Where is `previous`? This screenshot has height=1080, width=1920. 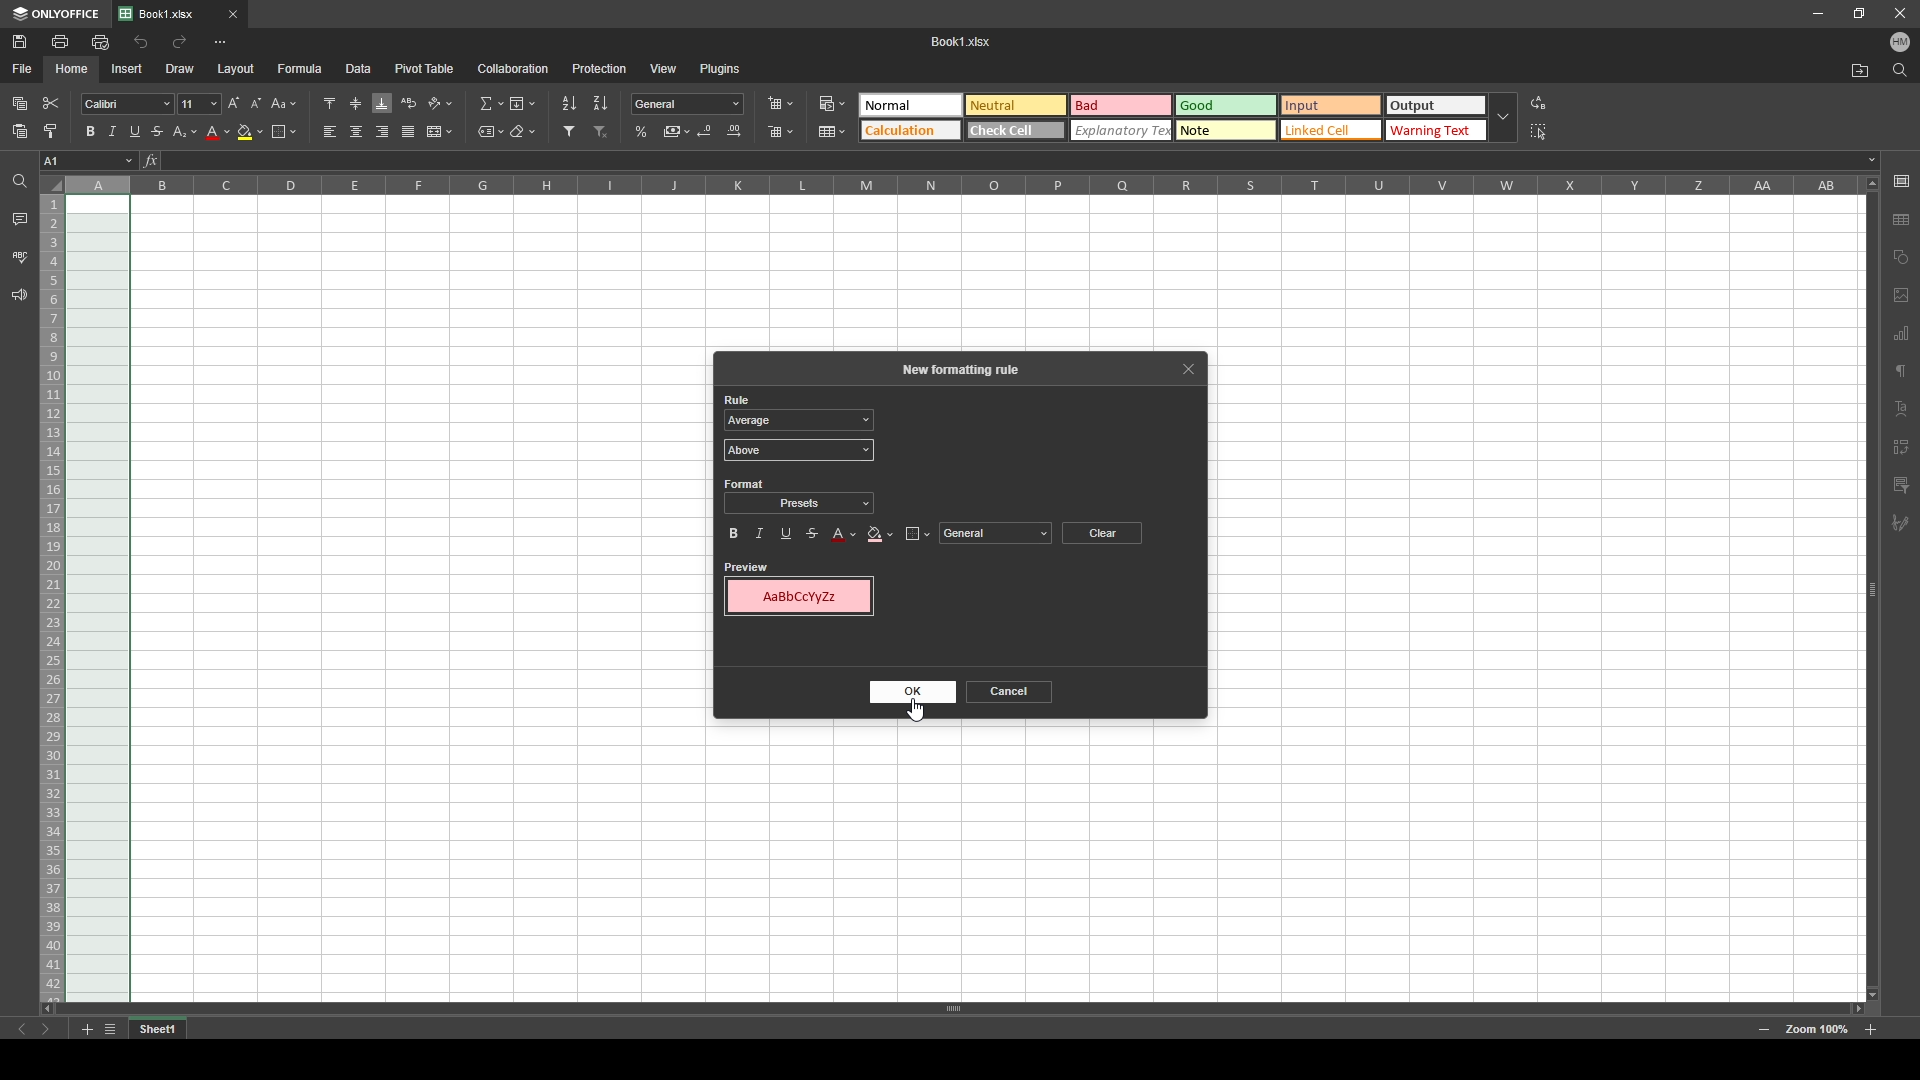
previous is located at coordinates (22, 1030).